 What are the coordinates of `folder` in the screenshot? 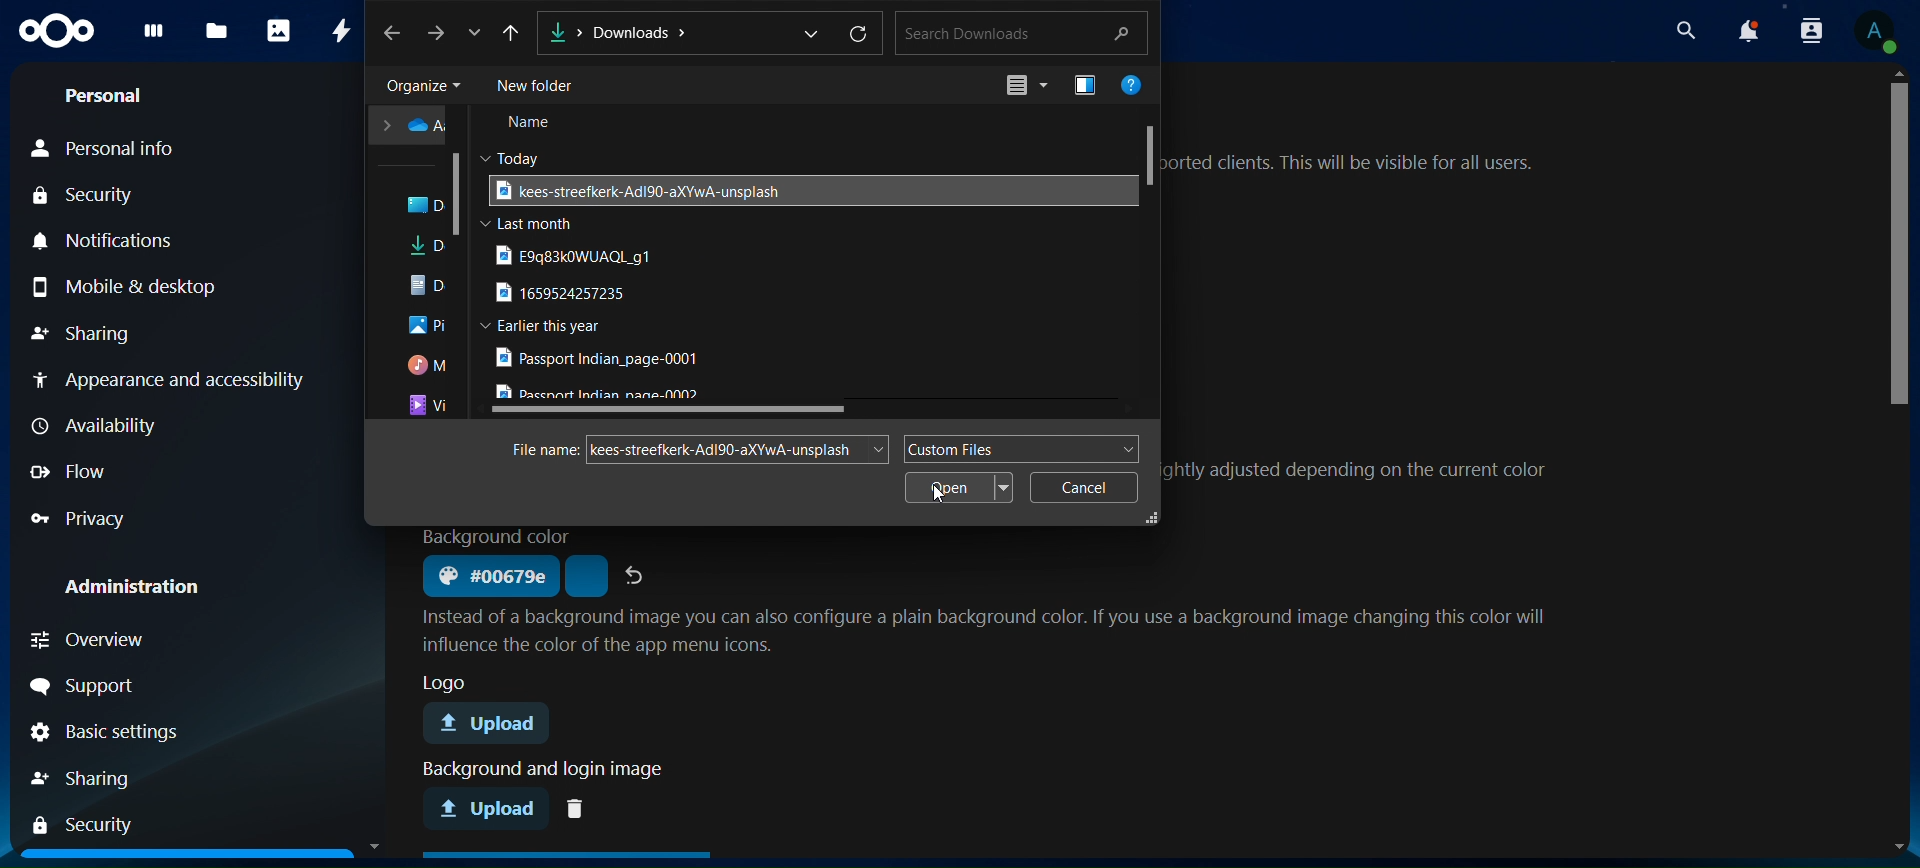 It's located at (428, 206).